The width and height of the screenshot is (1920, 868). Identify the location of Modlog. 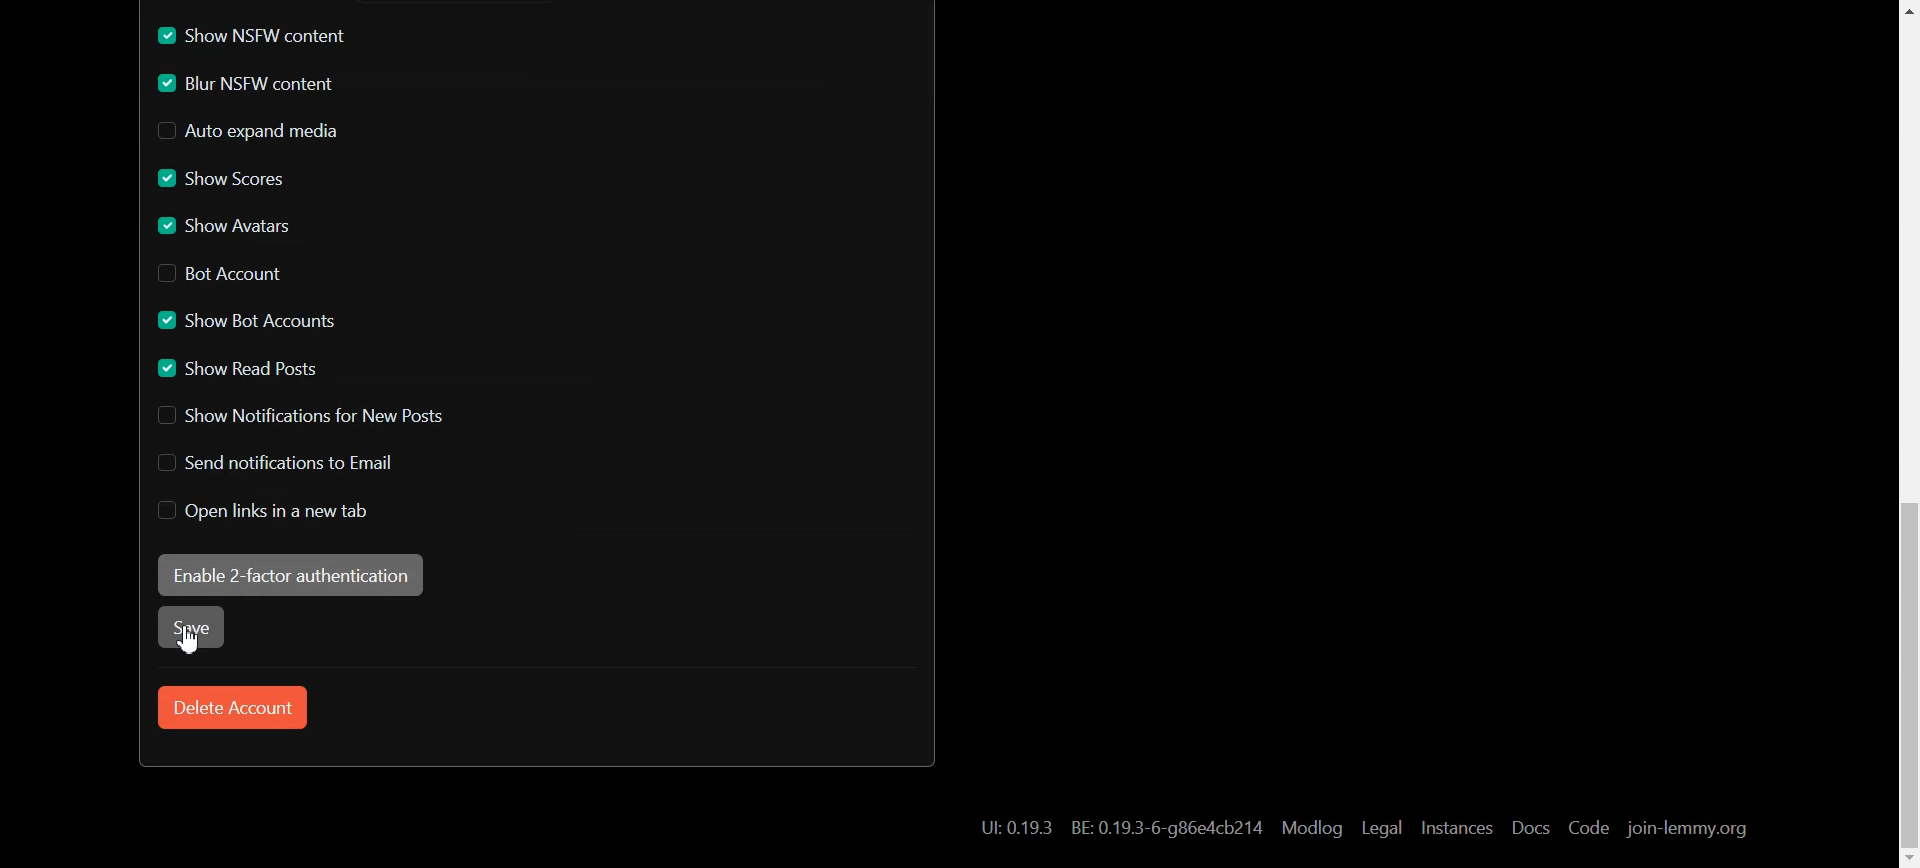
(1312, 828).